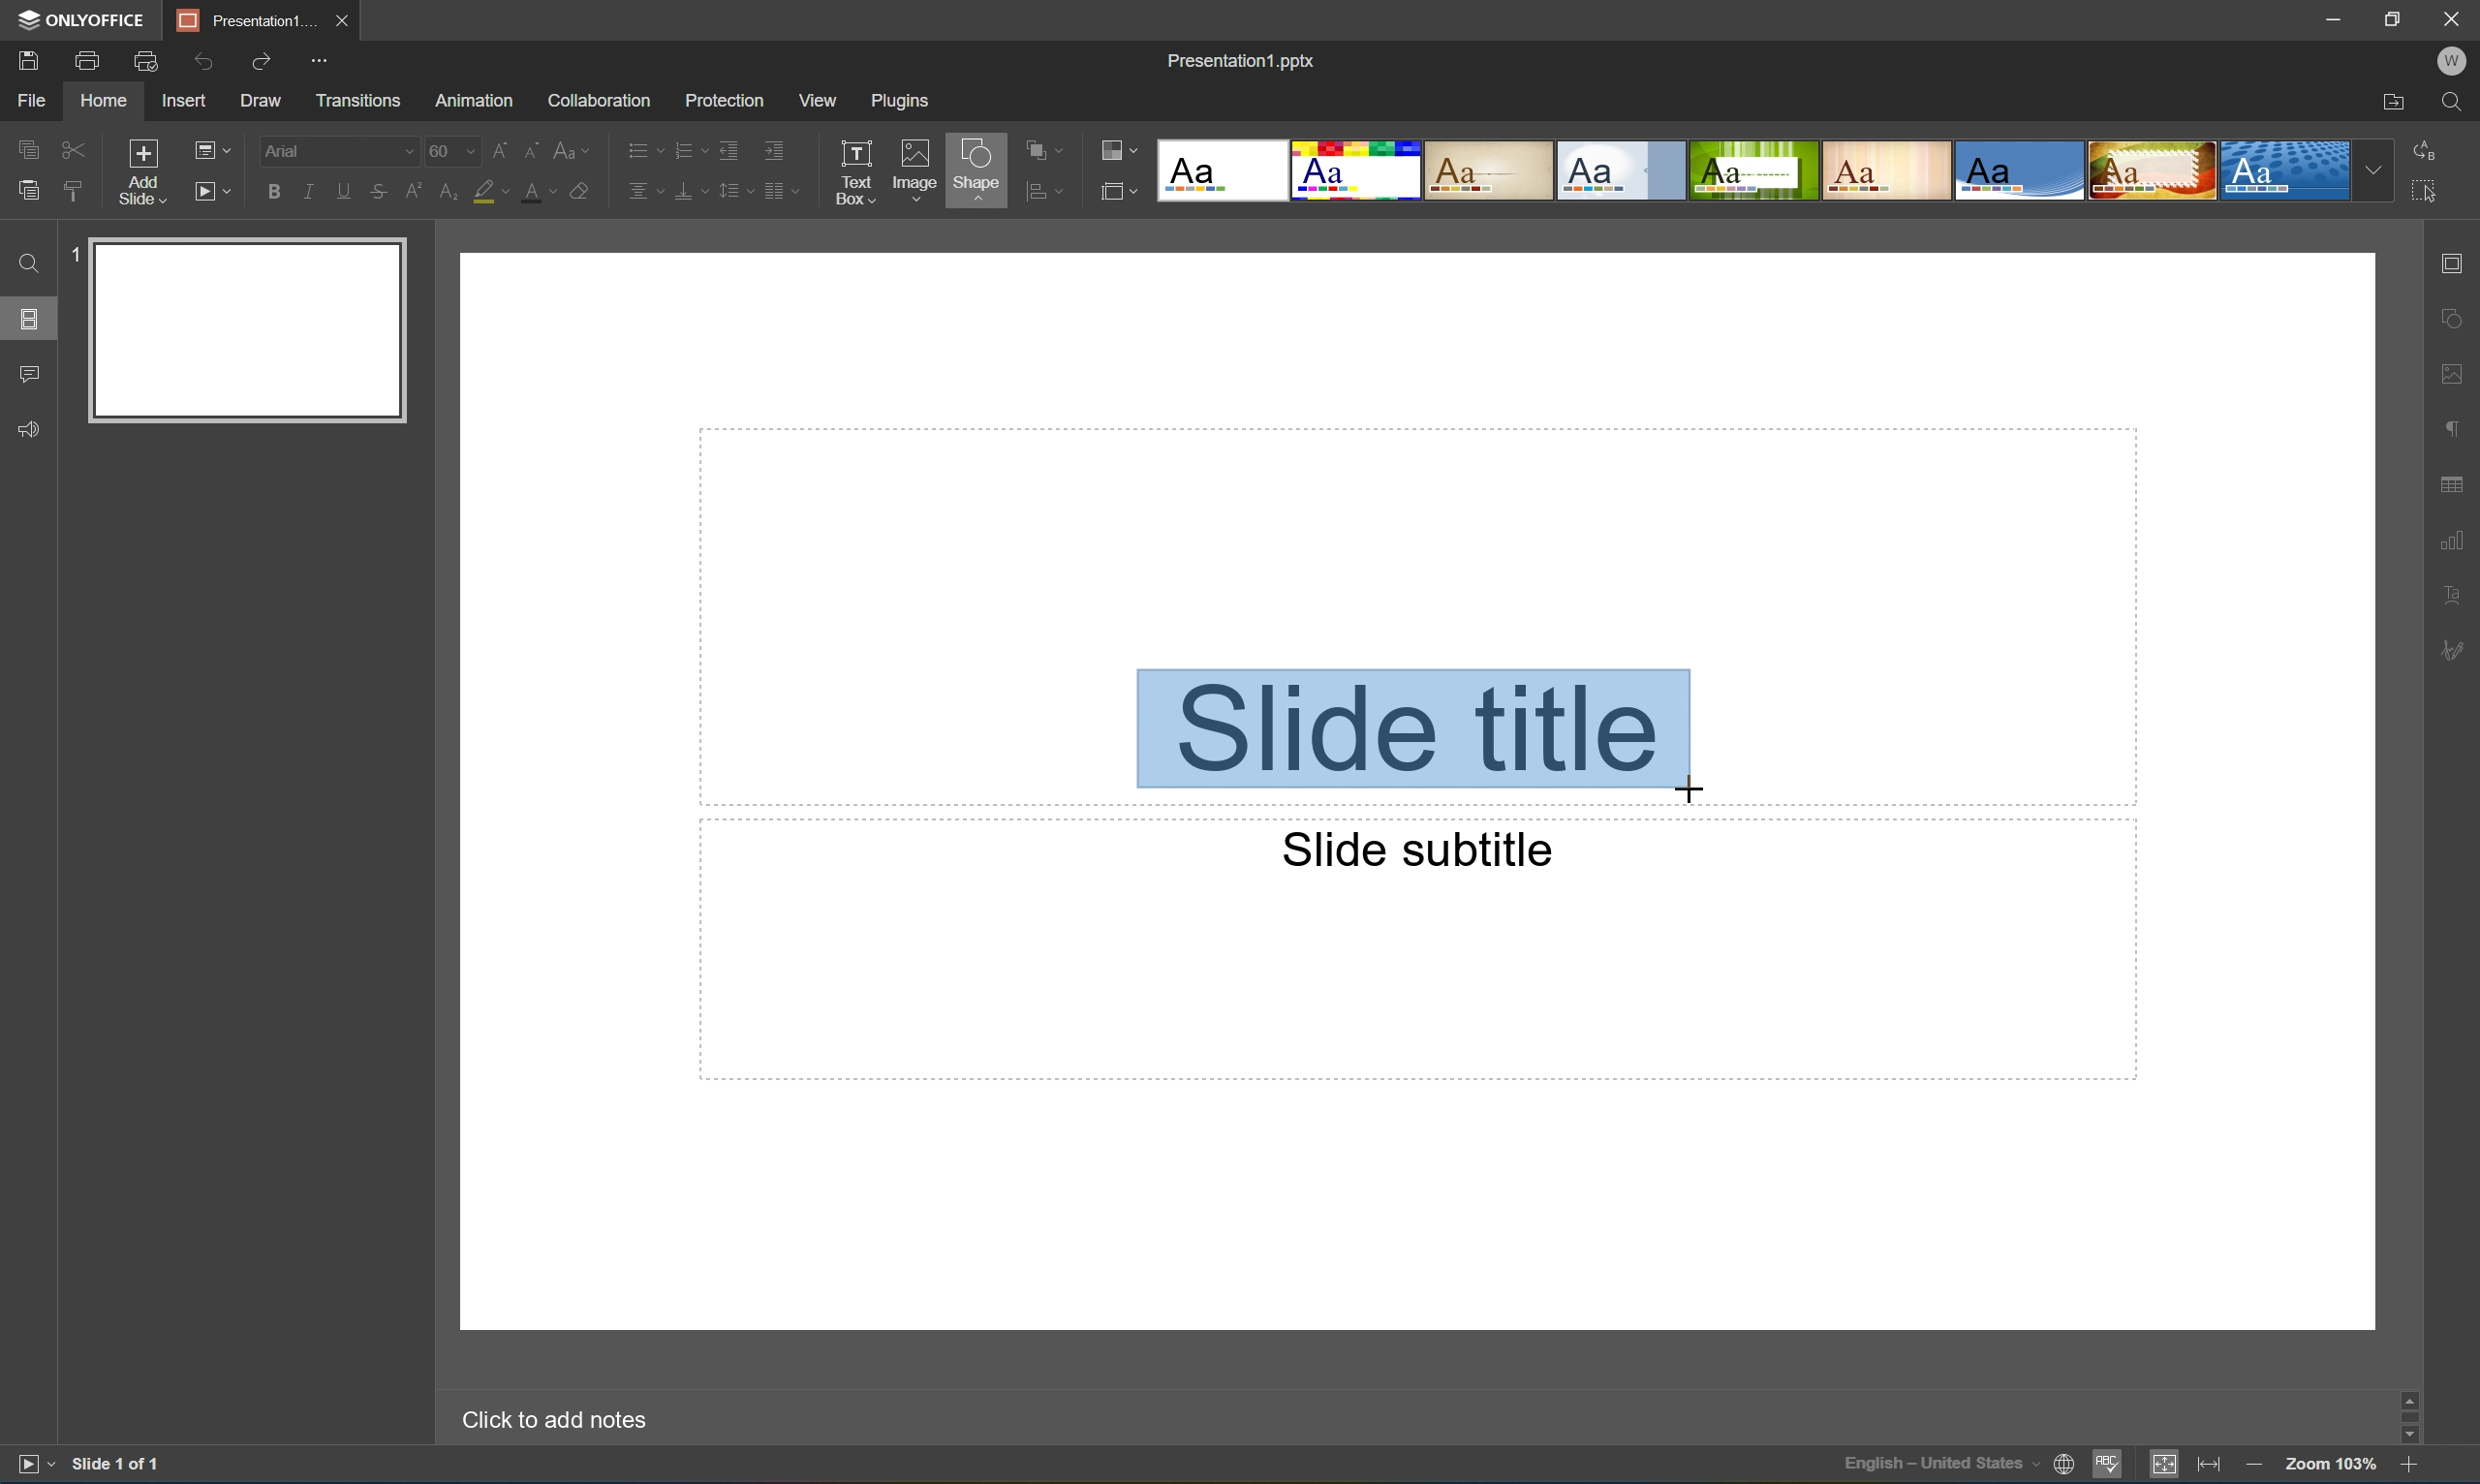 This screenshot has width=2480, height=1484. What do you see at coordinates (205, 60) in the screenshot?
I see `Undo` at bounding box center [205, 60].